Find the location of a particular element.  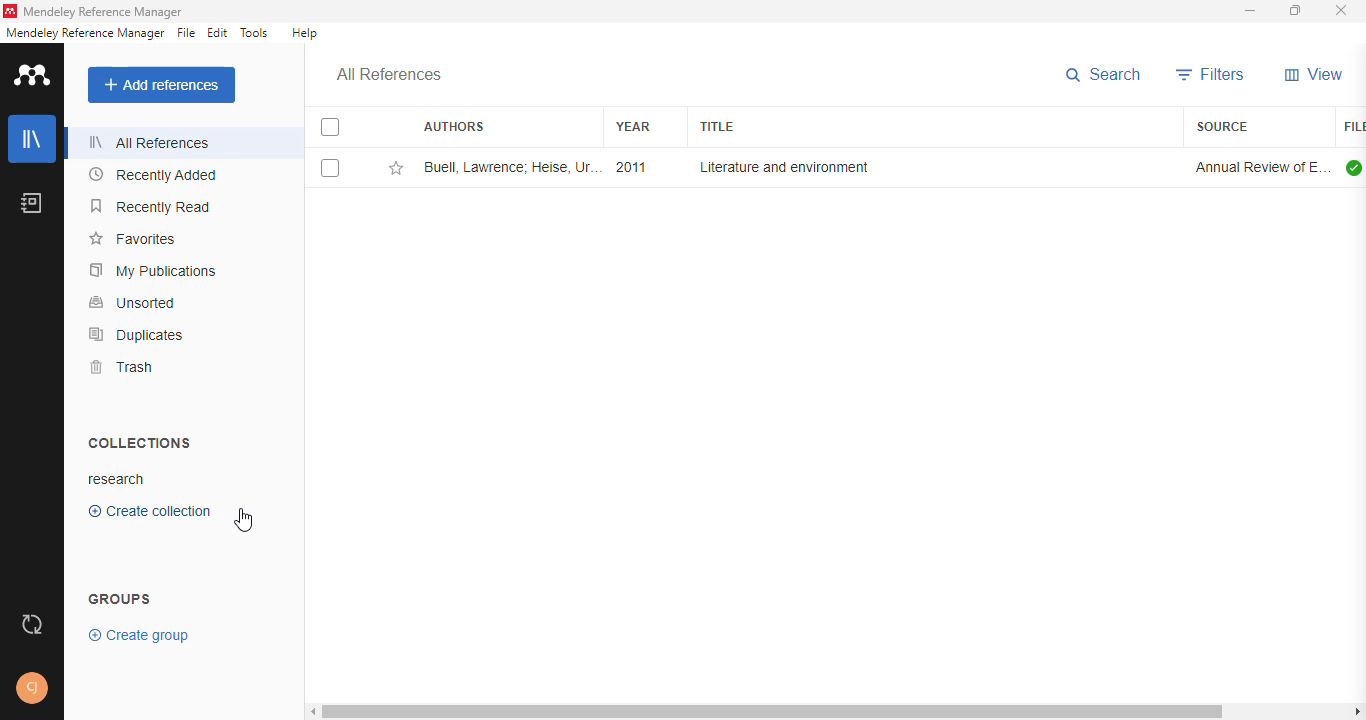

all files downloaded is located at coordinates (1354, 167).